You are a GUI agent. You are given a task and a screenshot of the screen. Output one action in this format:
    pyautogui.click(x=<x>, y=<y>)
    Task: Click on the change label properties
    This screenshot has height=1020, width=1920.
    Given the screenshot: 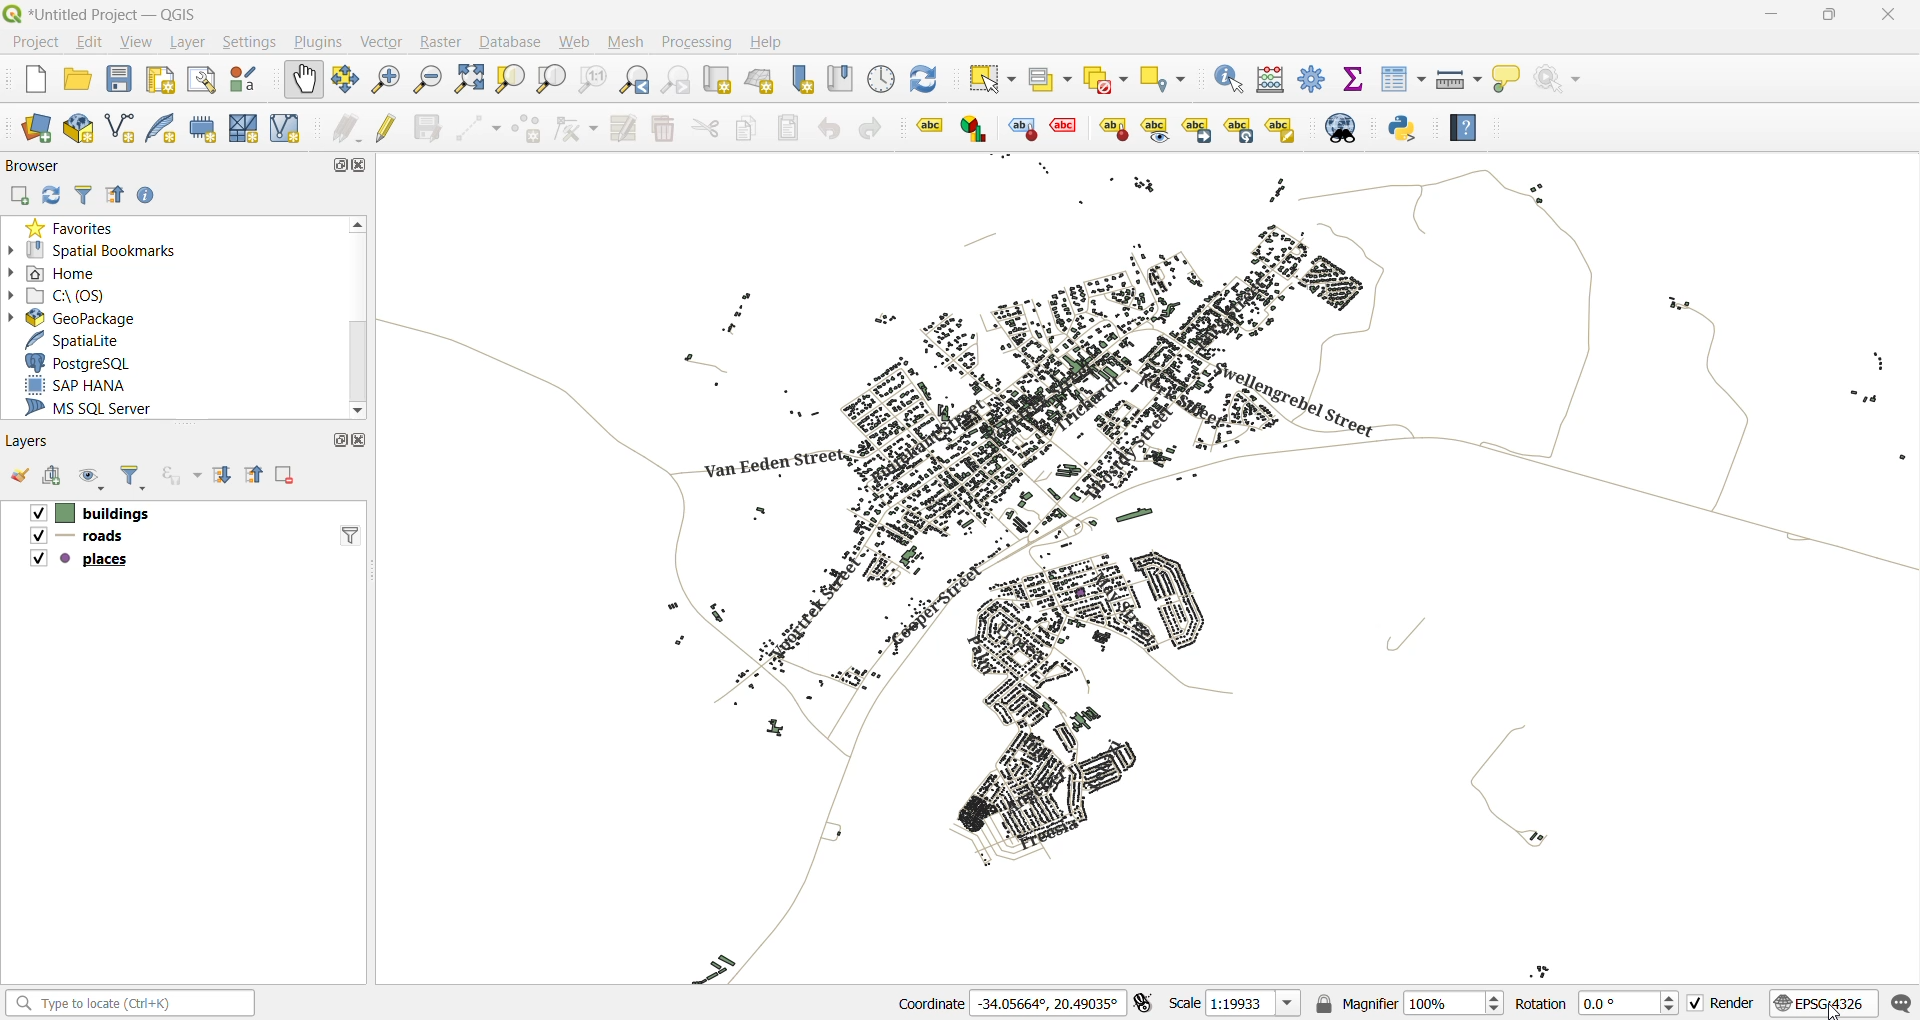 What is the action you would take?
    pyautogui.click(x=1282, y=130)
    